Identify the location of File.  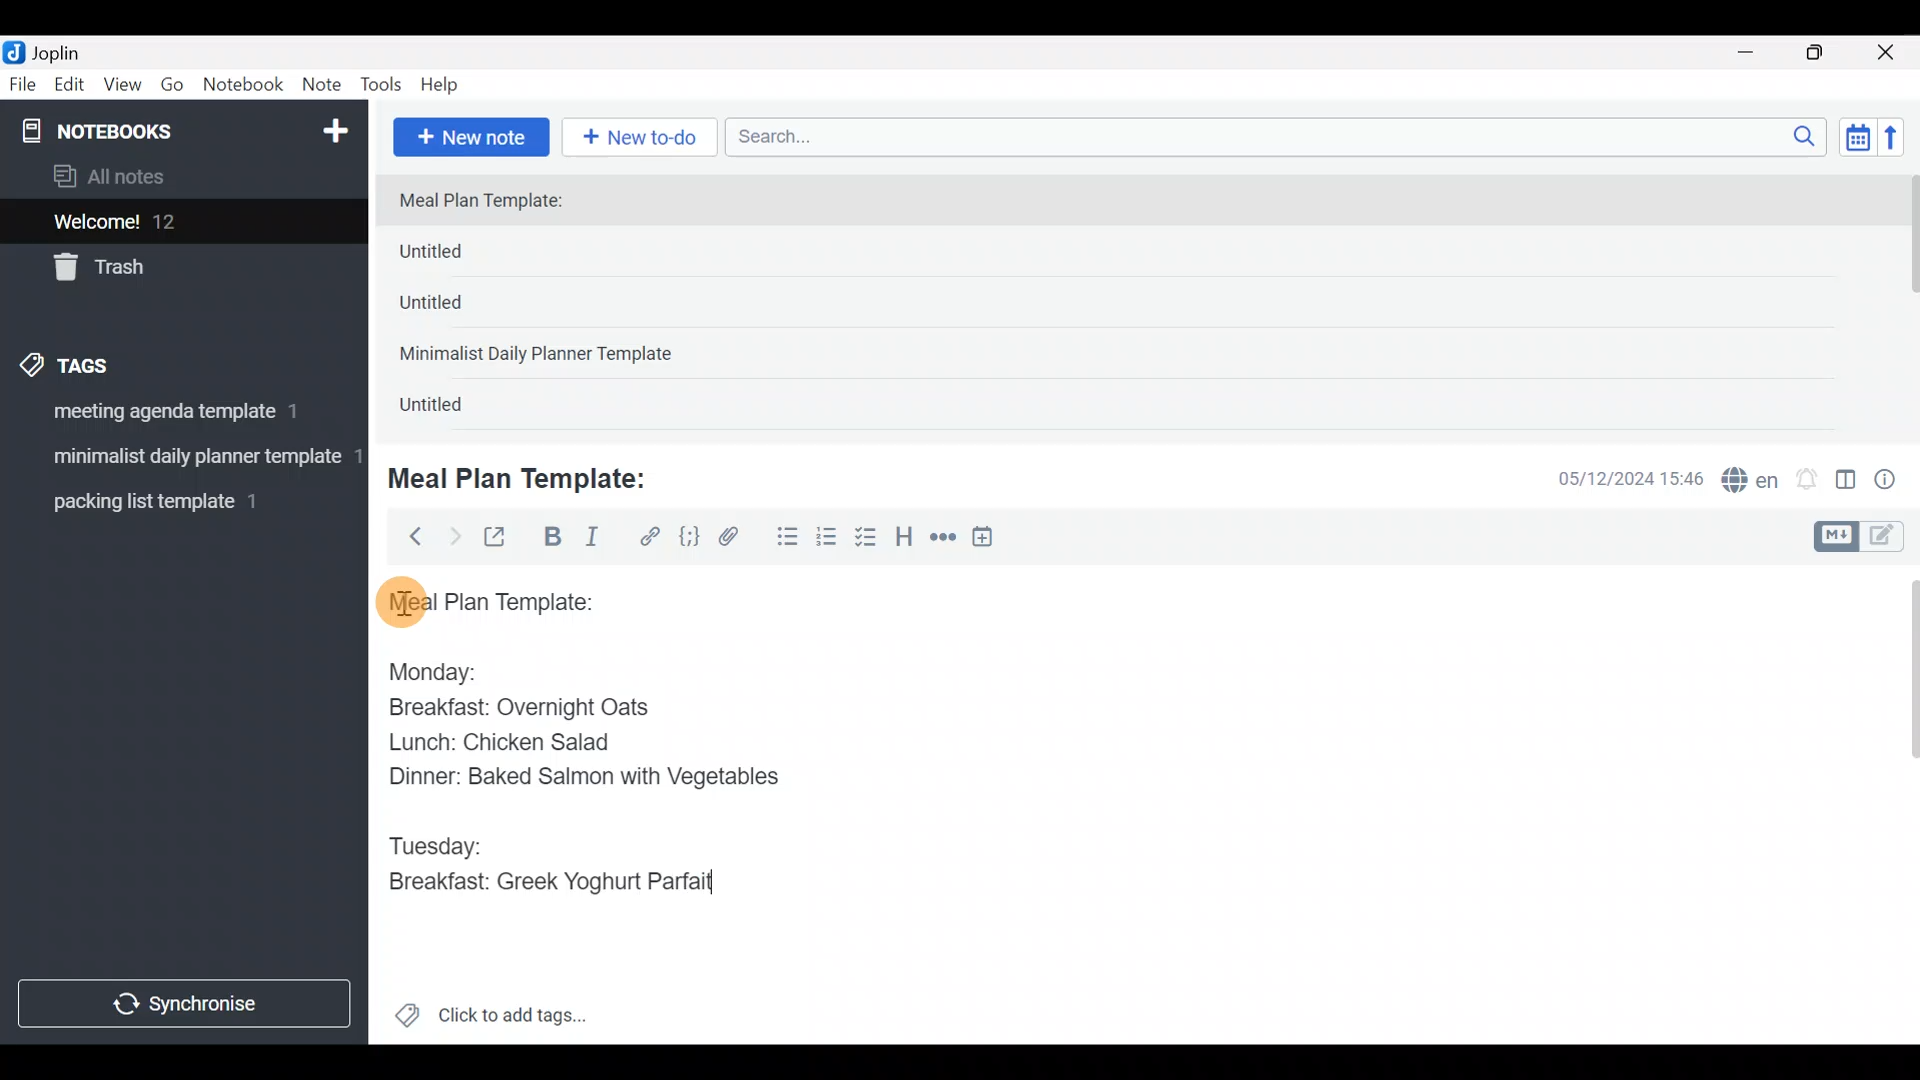
(24, 85).